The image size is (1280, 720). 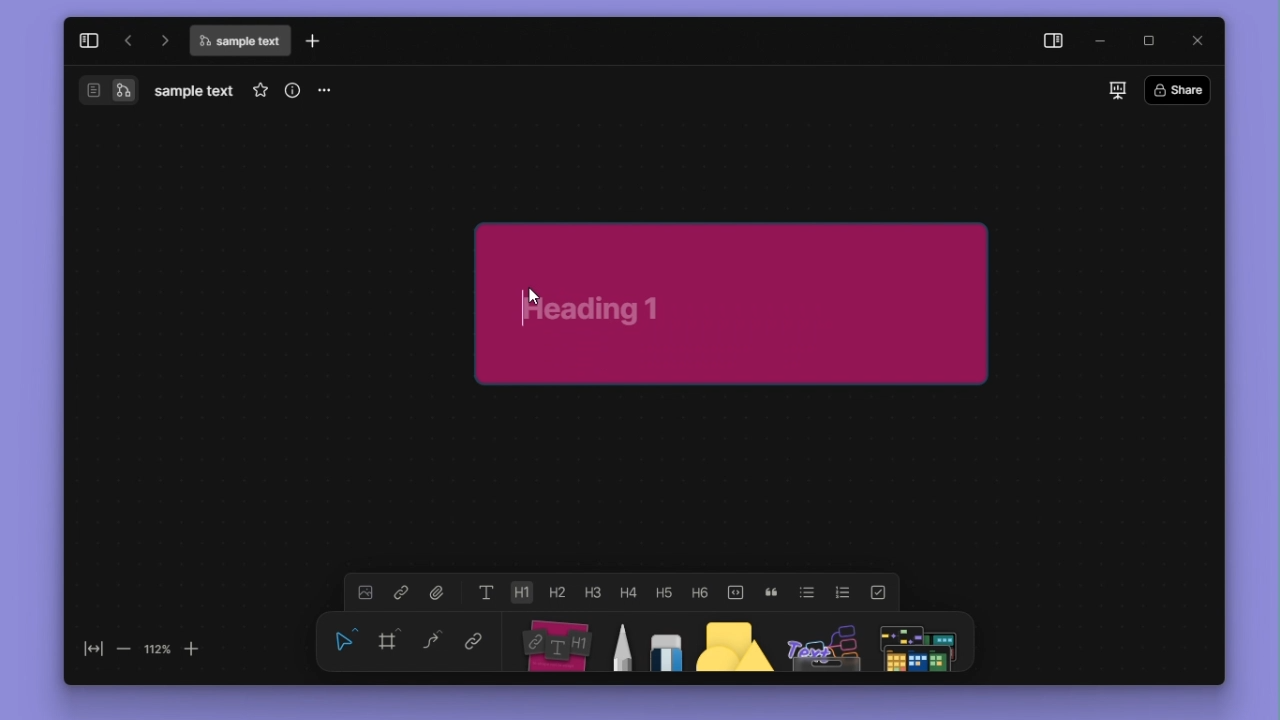 What do you see at coordinates (824, 642) in the screenshot?
I see `other` at bounding box center [824, 642].